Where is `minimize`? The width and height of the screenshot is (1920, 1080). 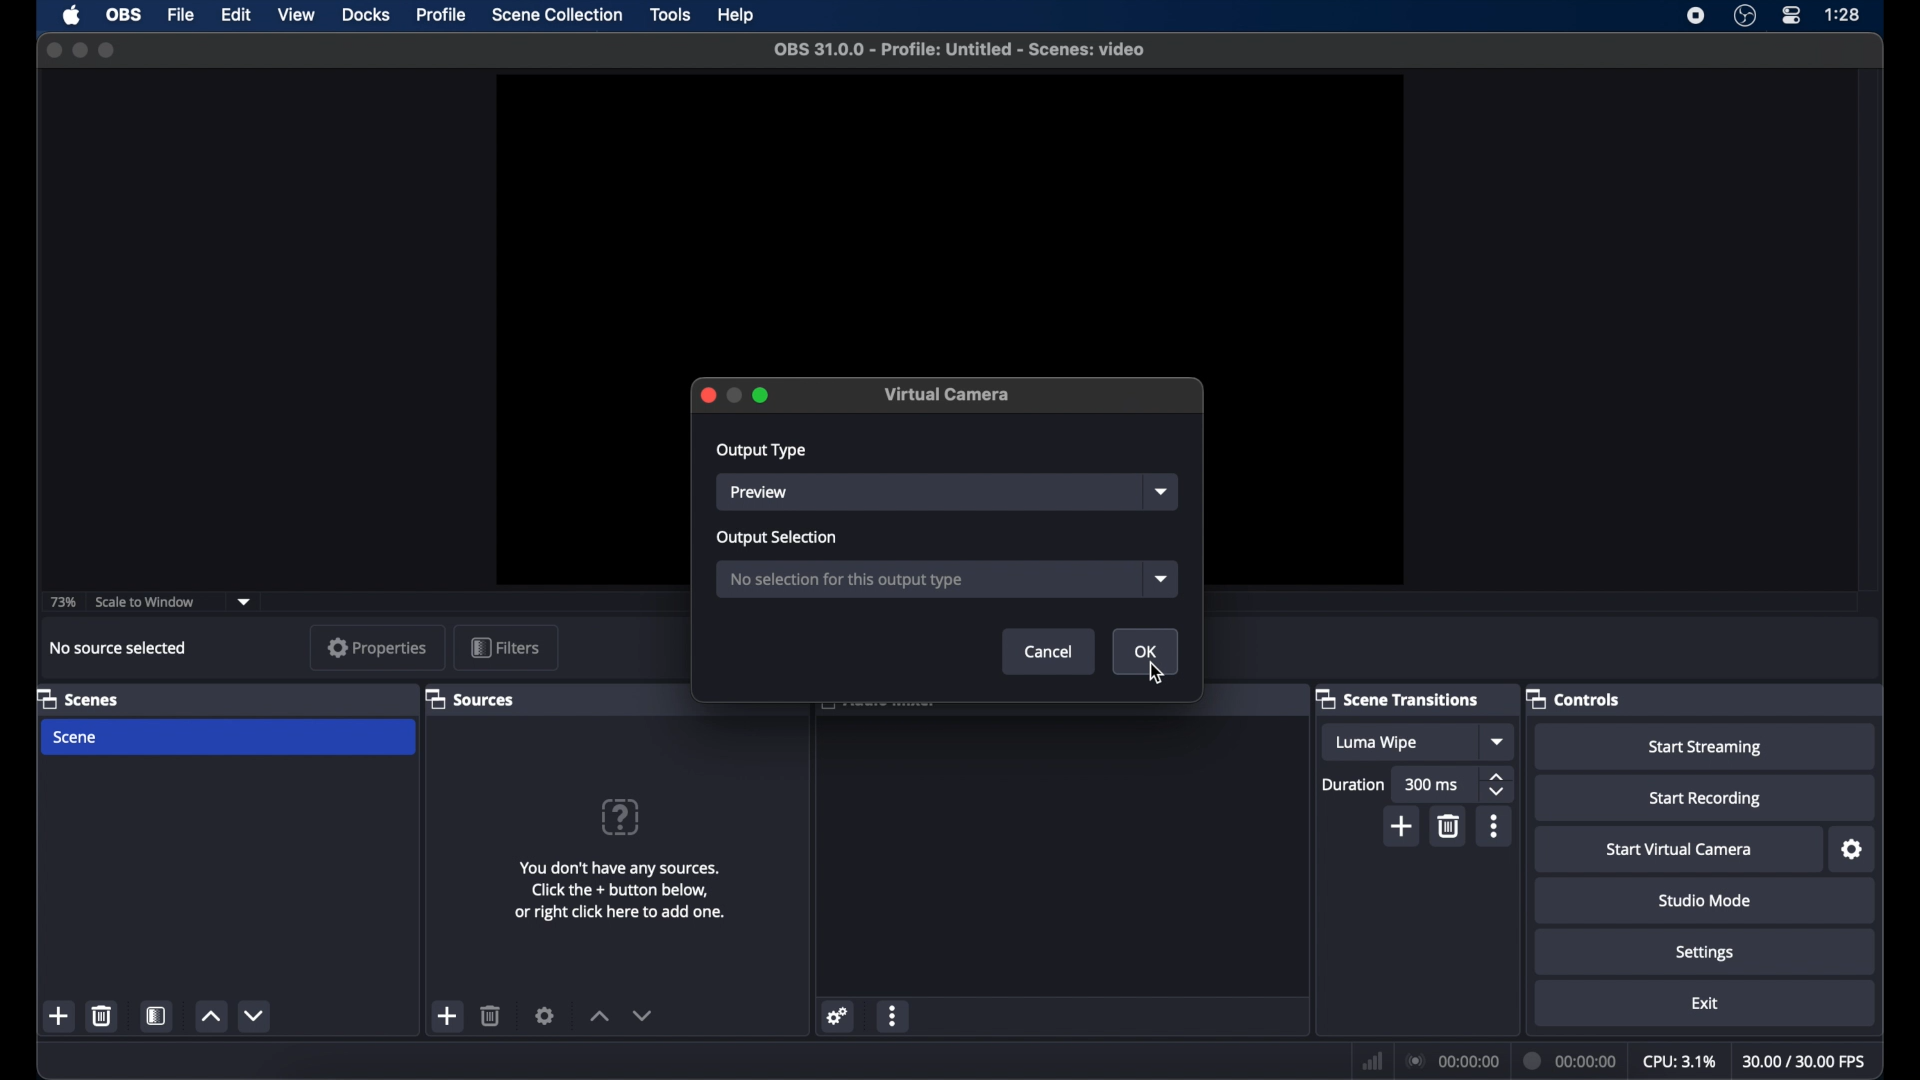 minimize is located at coordinates (79, 50).